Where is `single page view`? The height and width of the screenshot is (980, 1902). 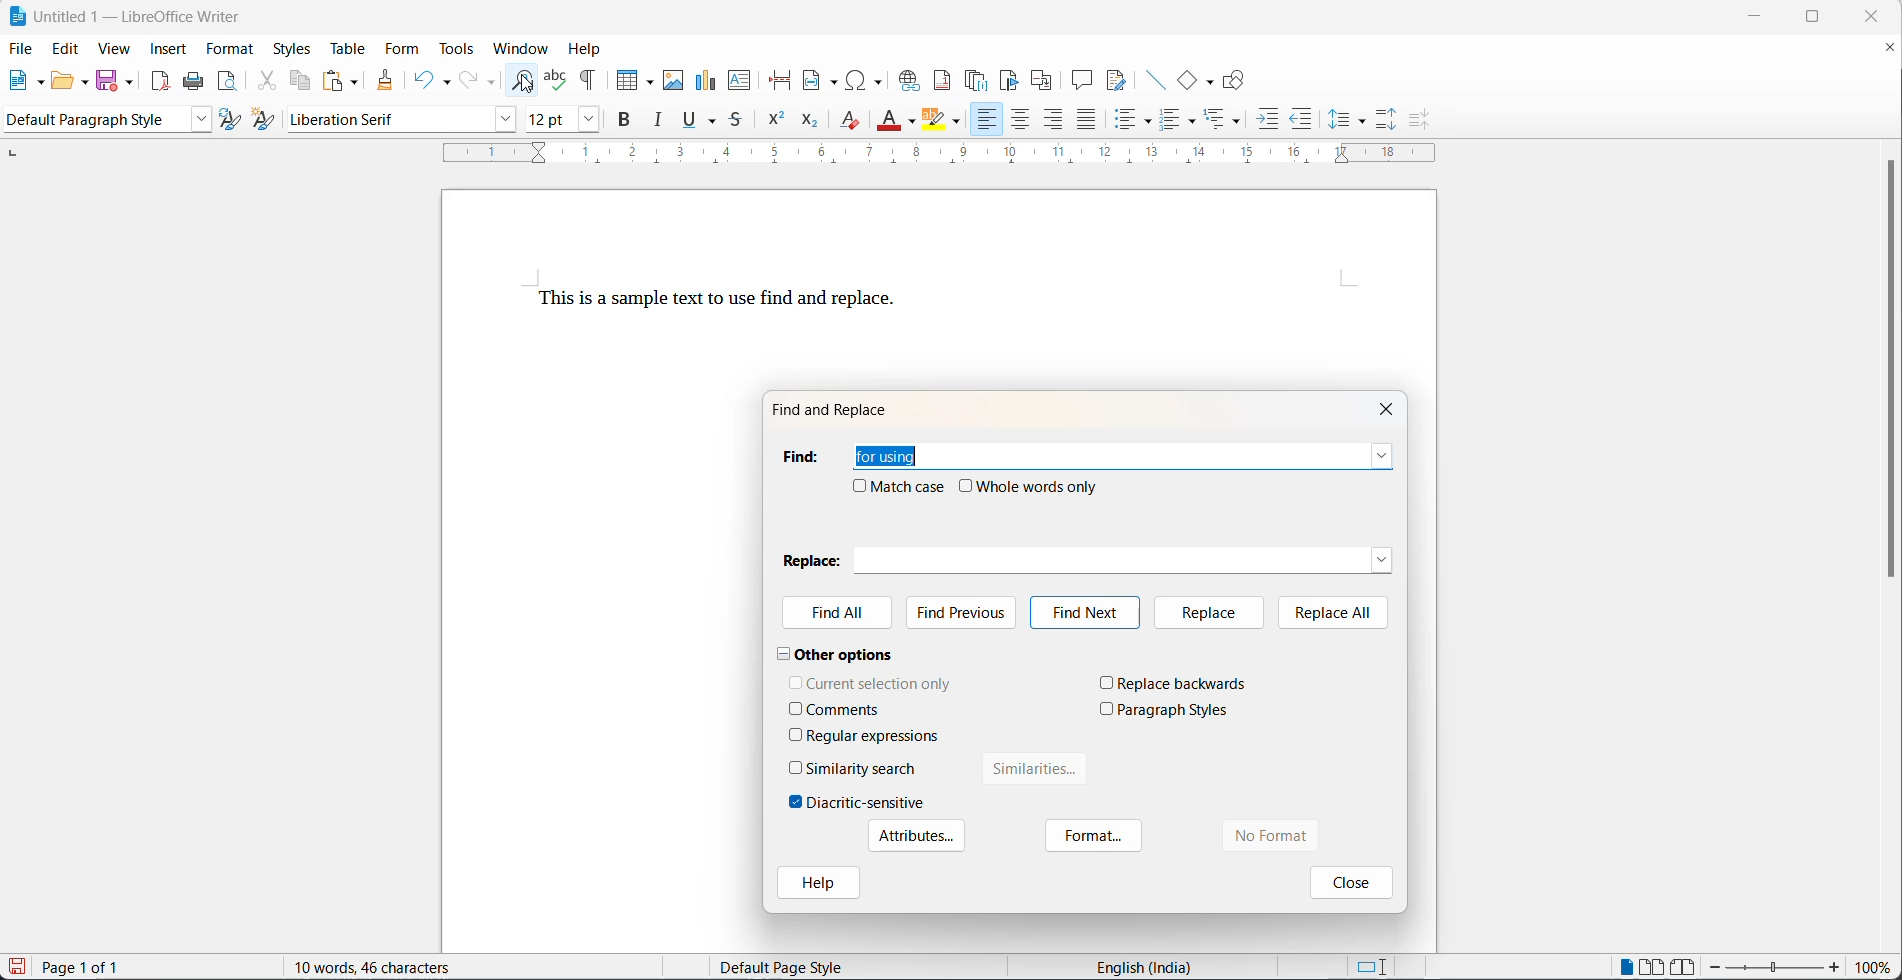
single page view is located at coordinates (1627, 965).